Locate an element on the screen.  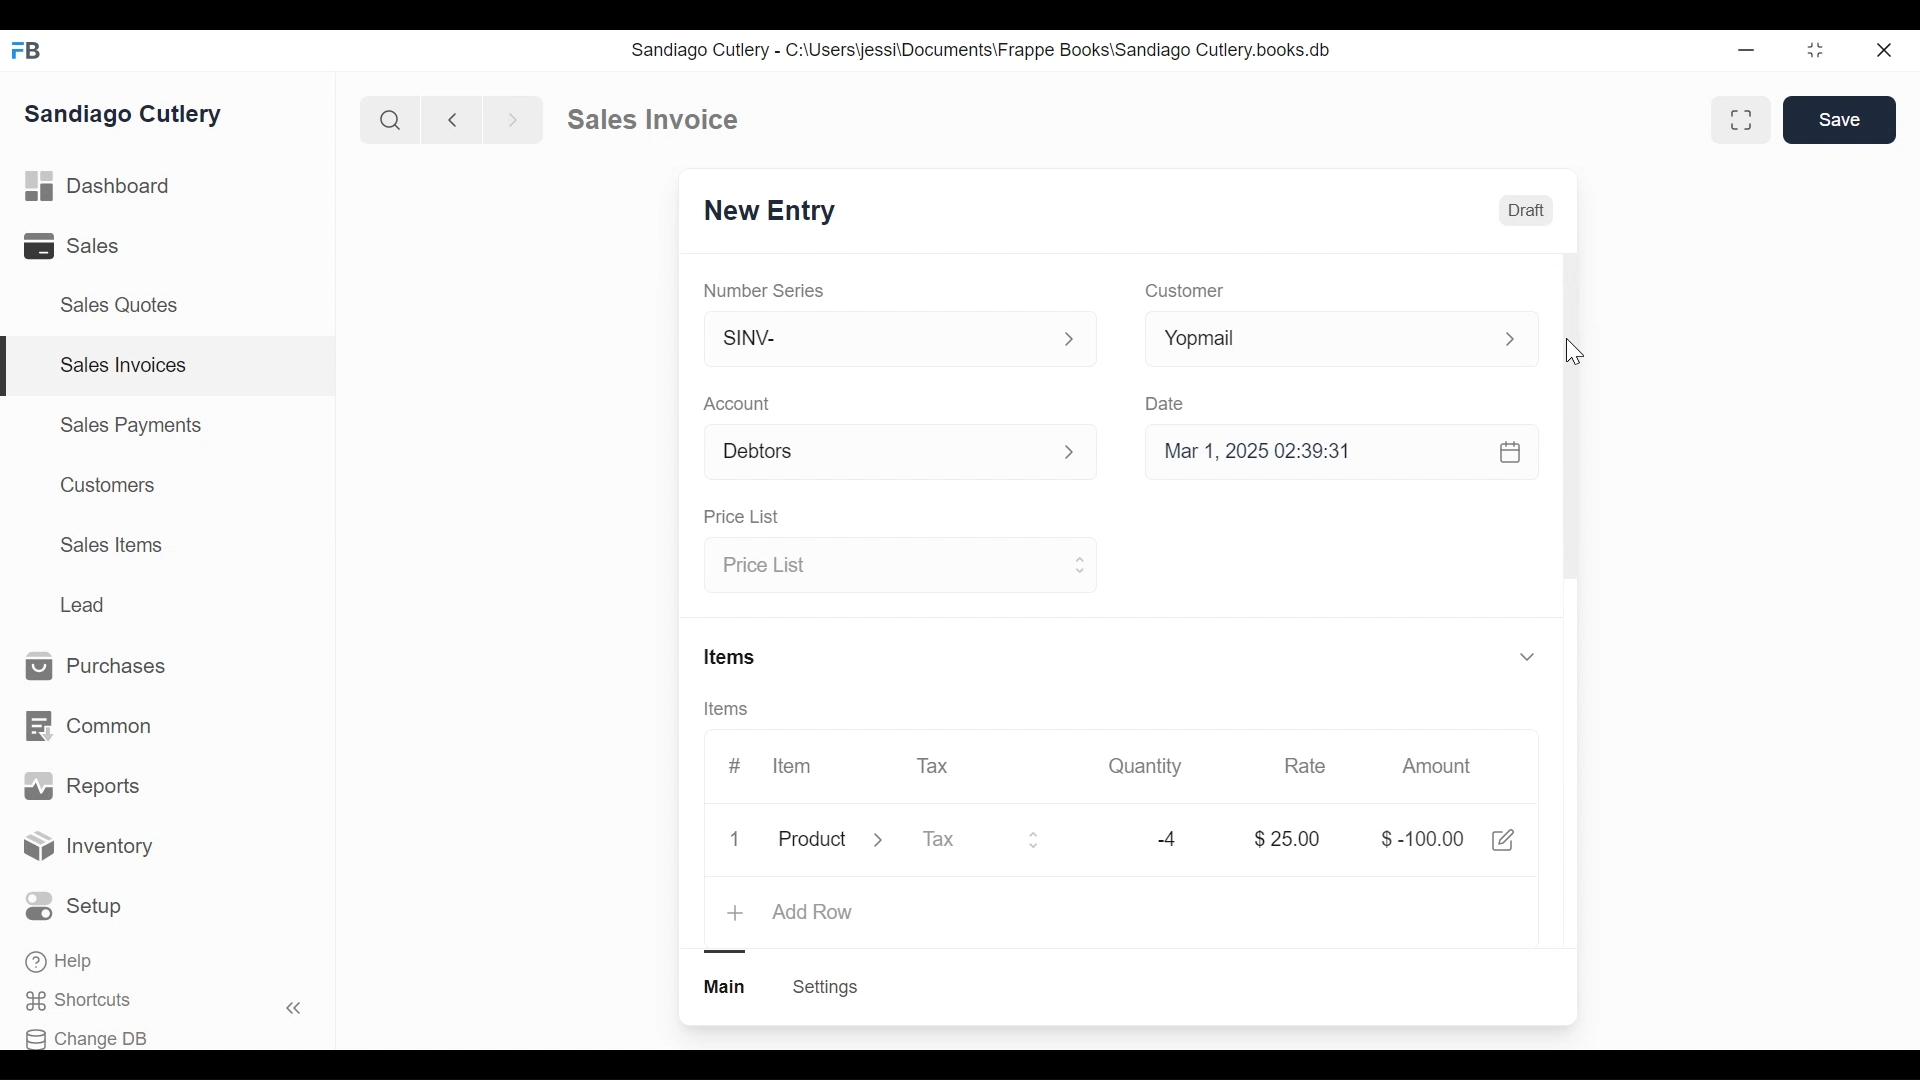
Price list is located at coordinates (904, 562).